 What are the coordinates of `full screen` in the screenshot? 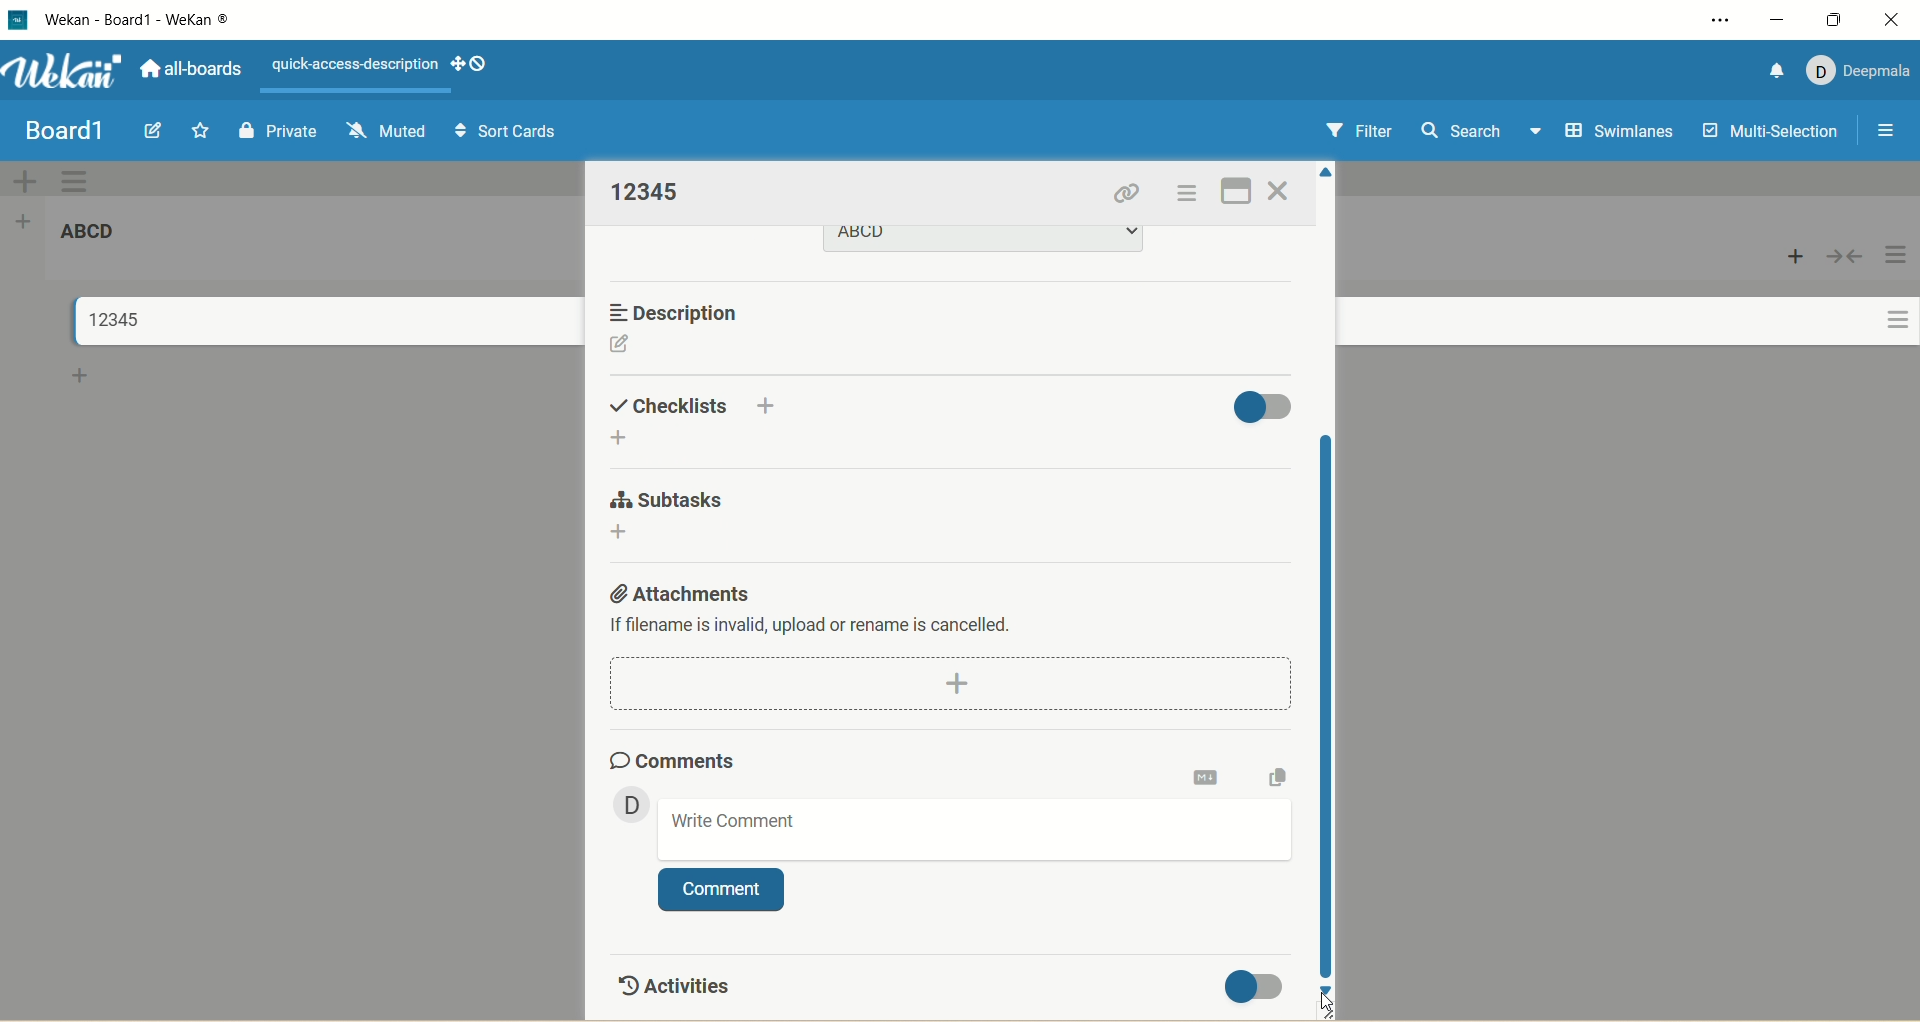 It's located at (1239, 187).